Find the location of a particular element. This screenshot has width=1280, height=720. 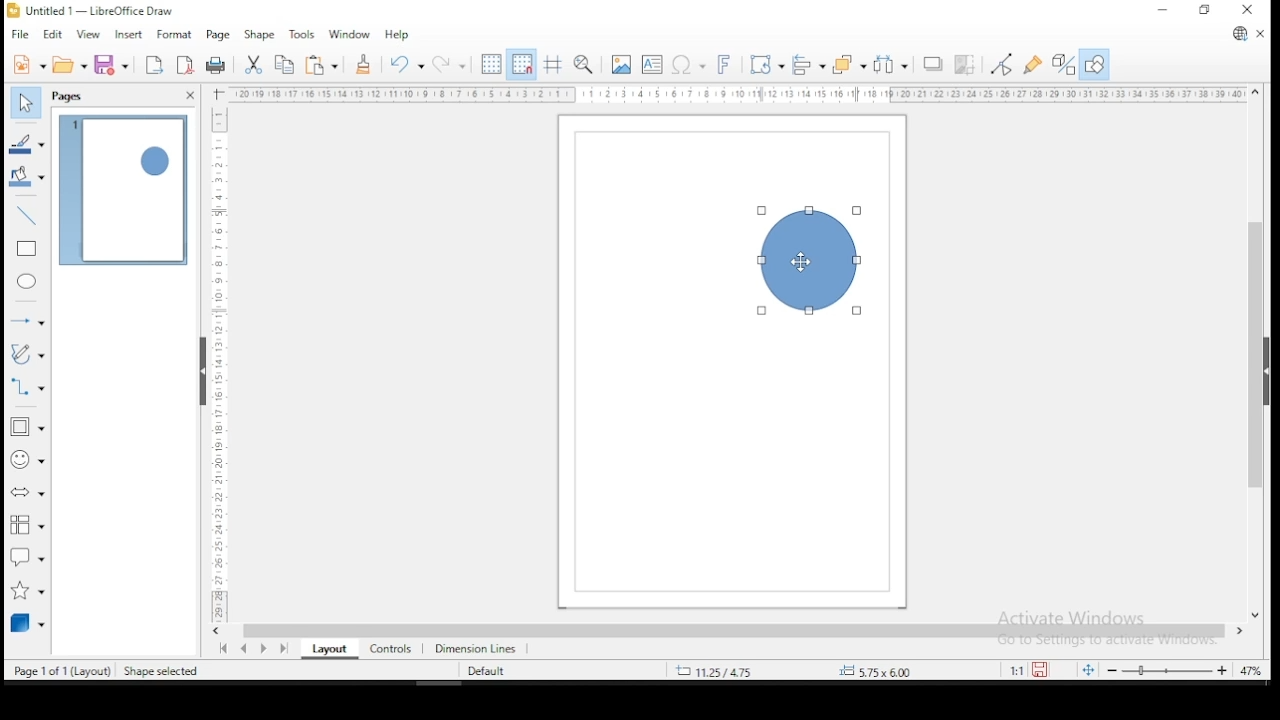

print is located at coordinates (217, 66).